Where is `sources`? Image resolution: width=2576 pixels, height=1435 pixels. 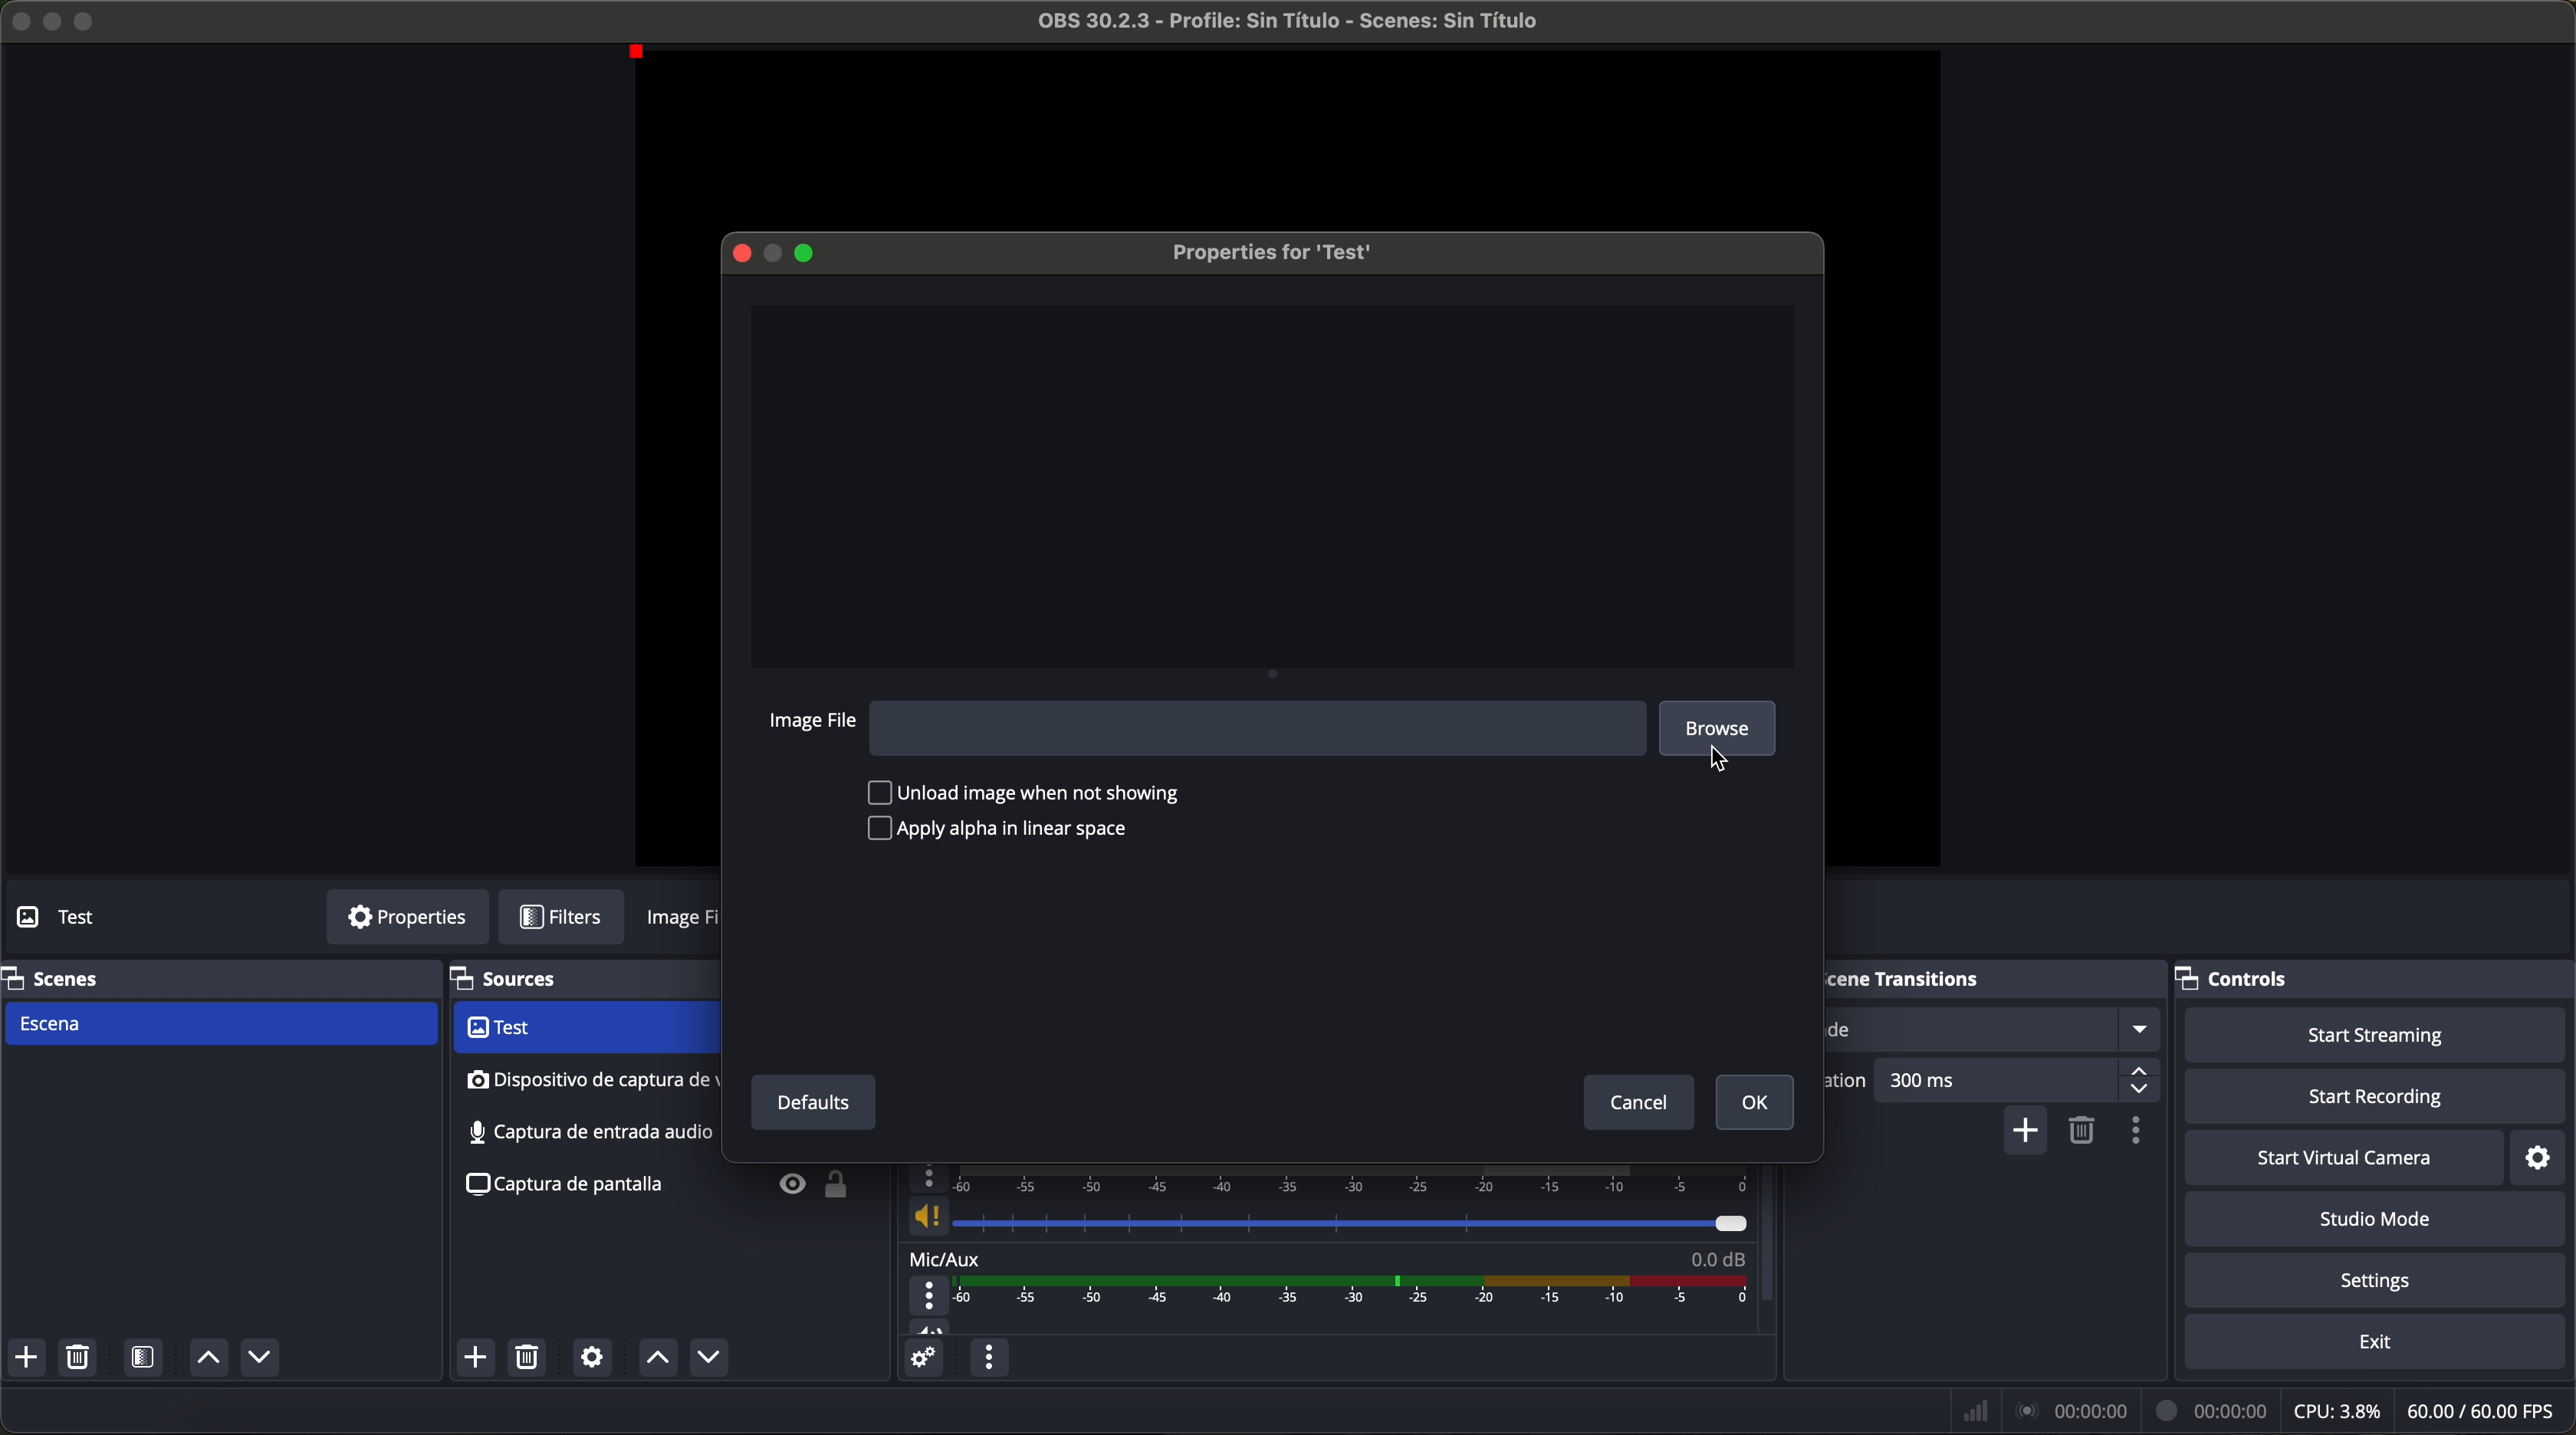 sources is located at coordinates (530, 980).